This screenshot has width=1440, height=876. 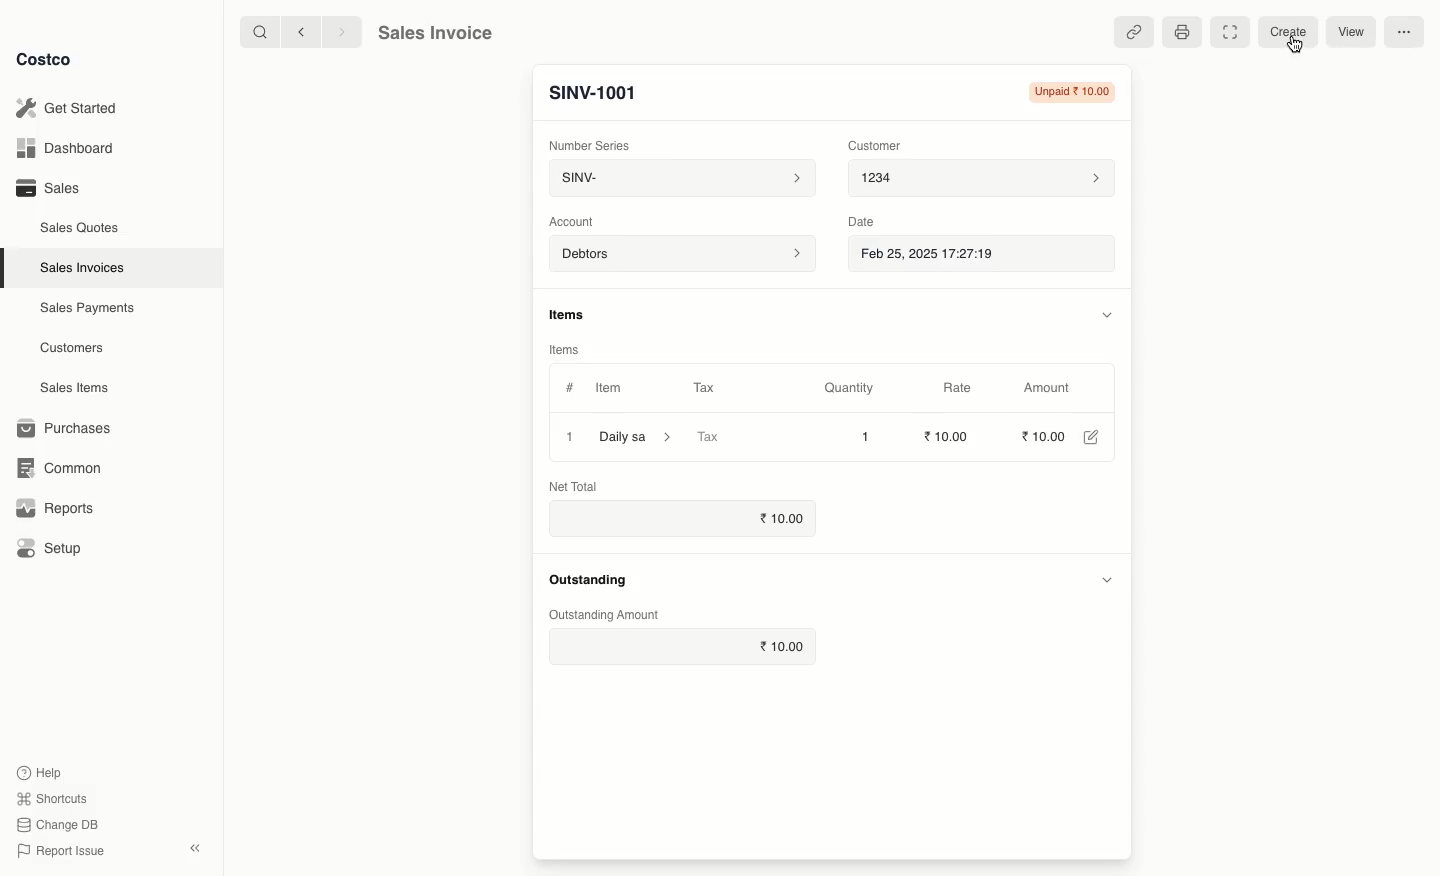 What do you see at coordinates (573, 486) in the screenshot?
I see `Net Total` at bounding box center [573, 486].